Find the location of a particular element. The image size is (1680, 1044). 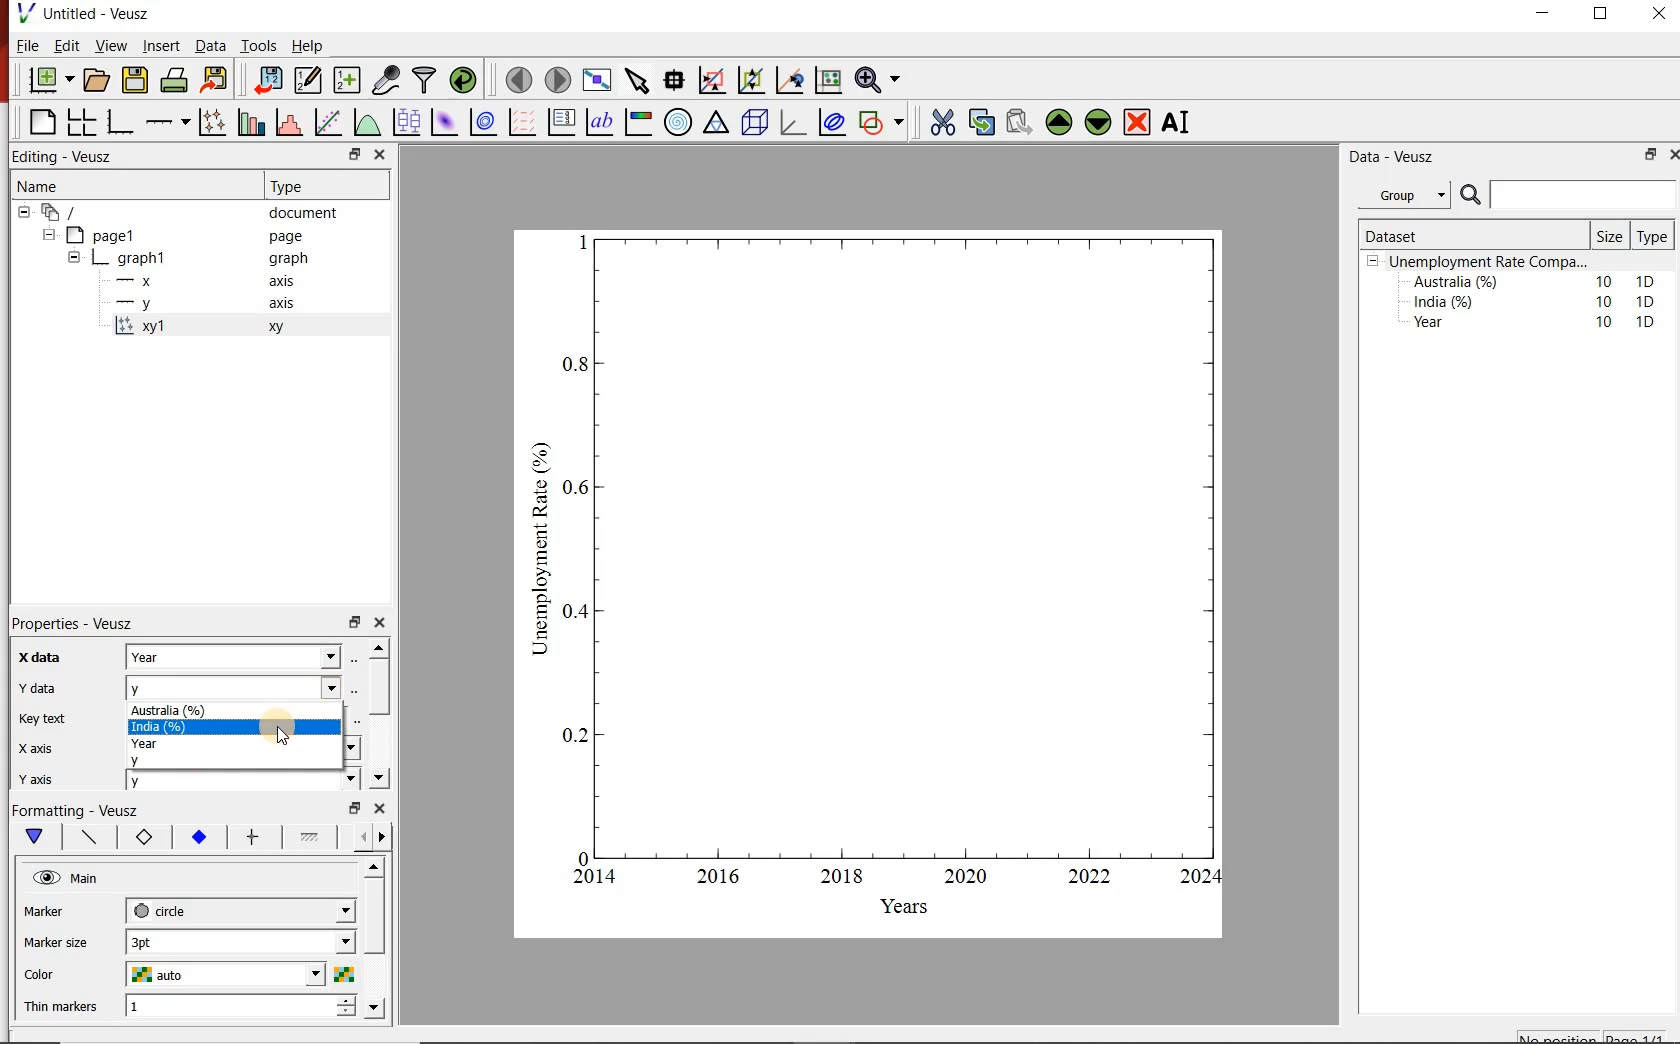

close is located at coordinates (381, 154).